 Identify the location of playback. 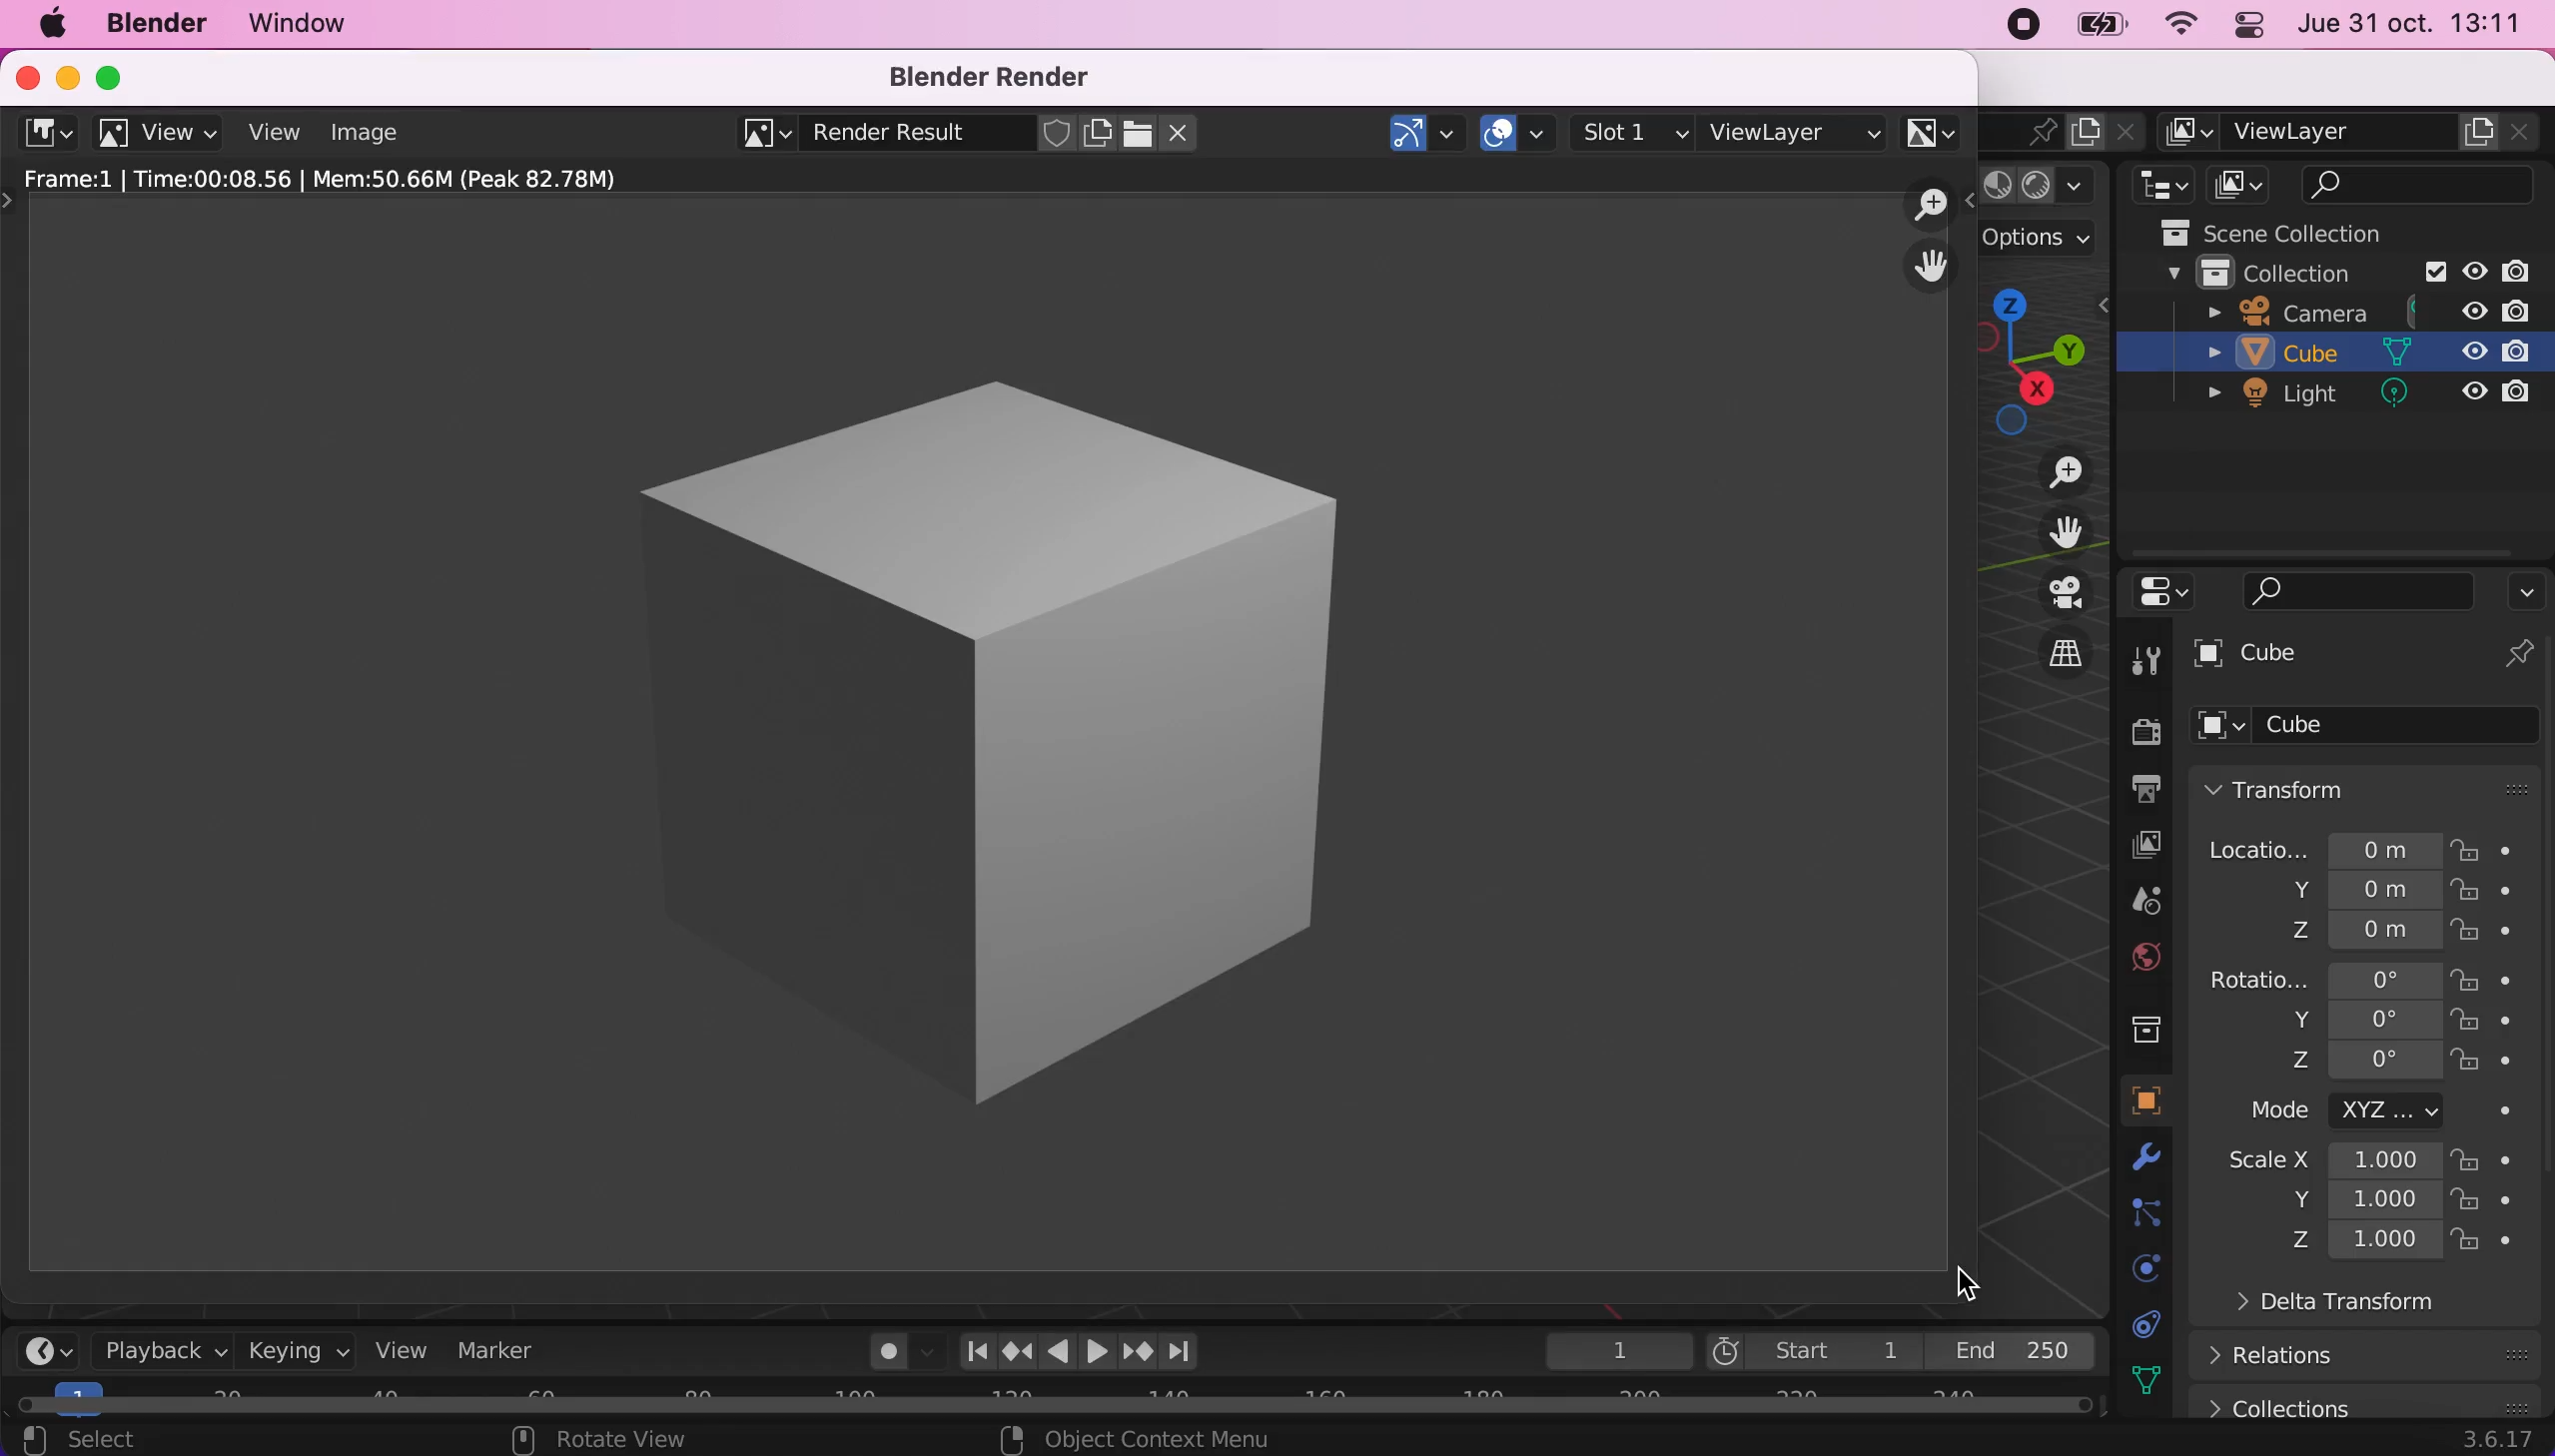
(160, 1353).